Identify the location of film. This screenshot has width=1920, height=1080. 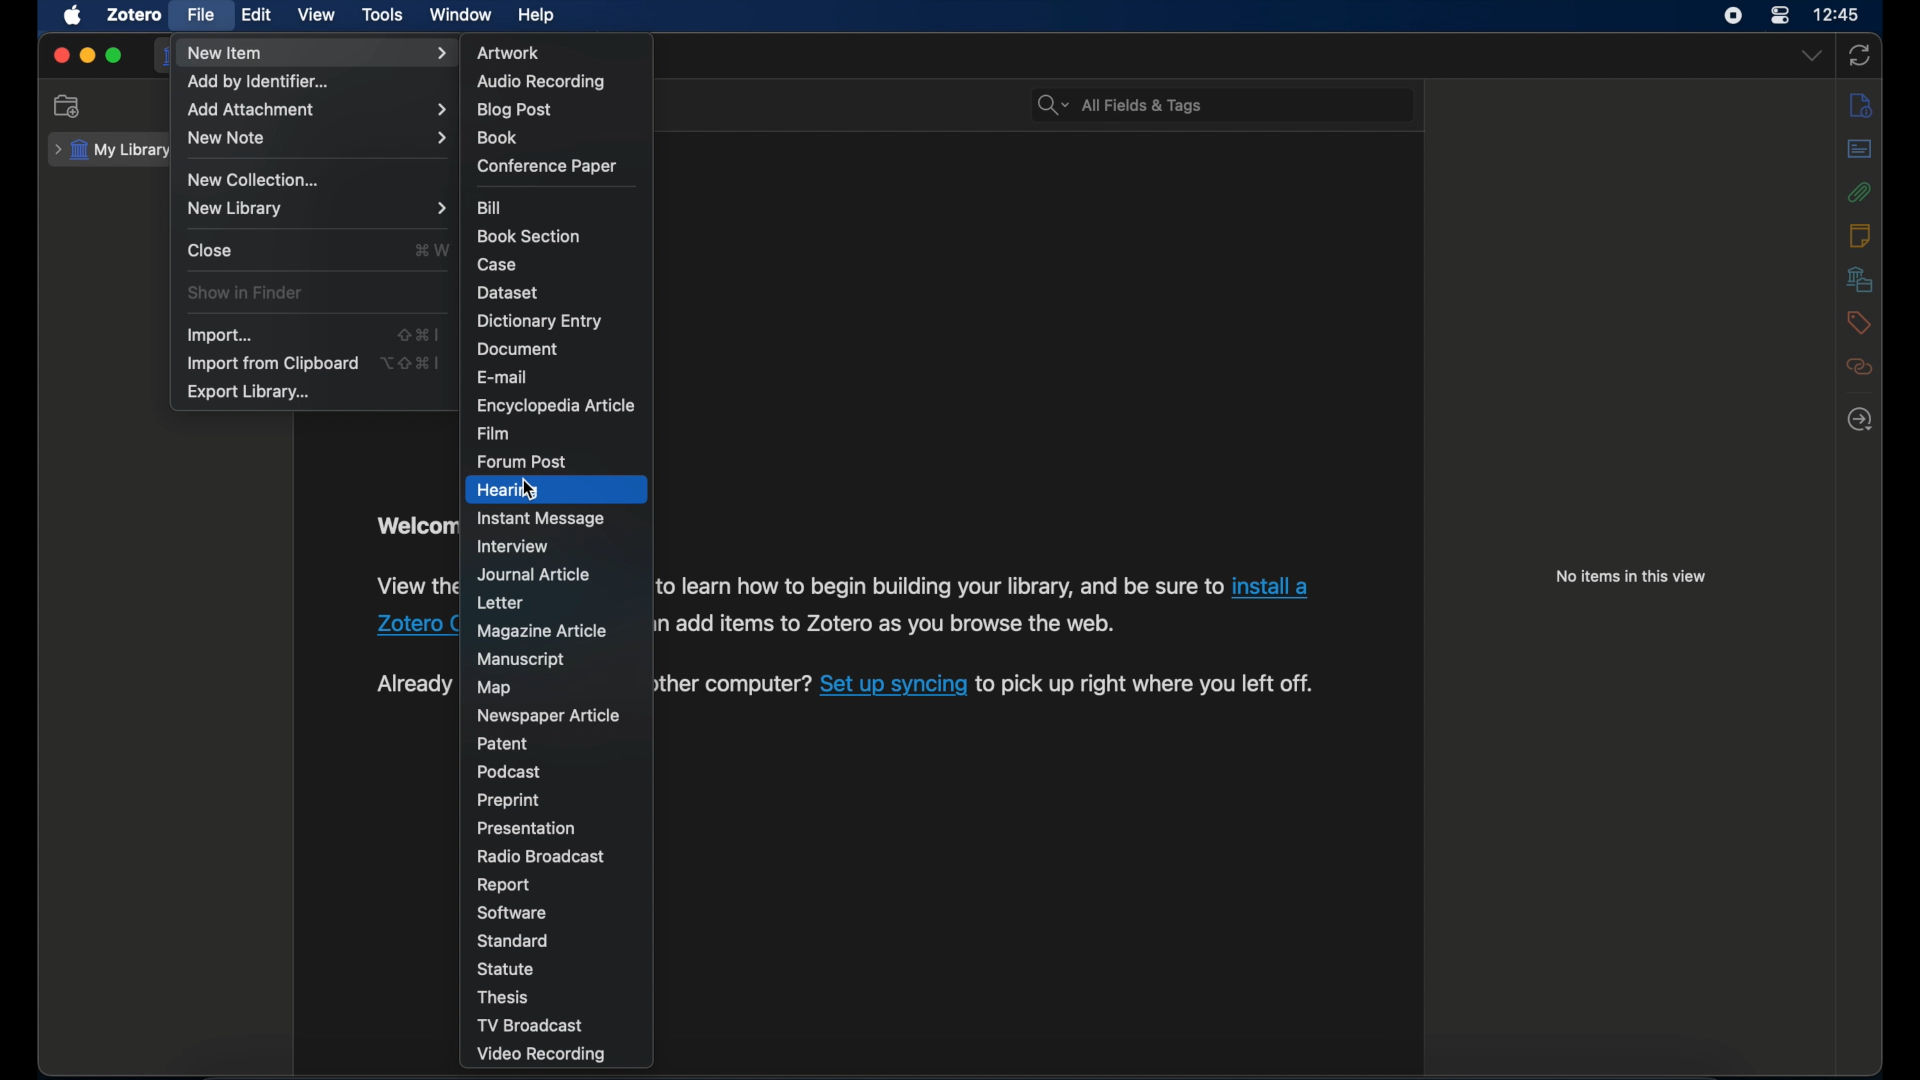
(496, 434).